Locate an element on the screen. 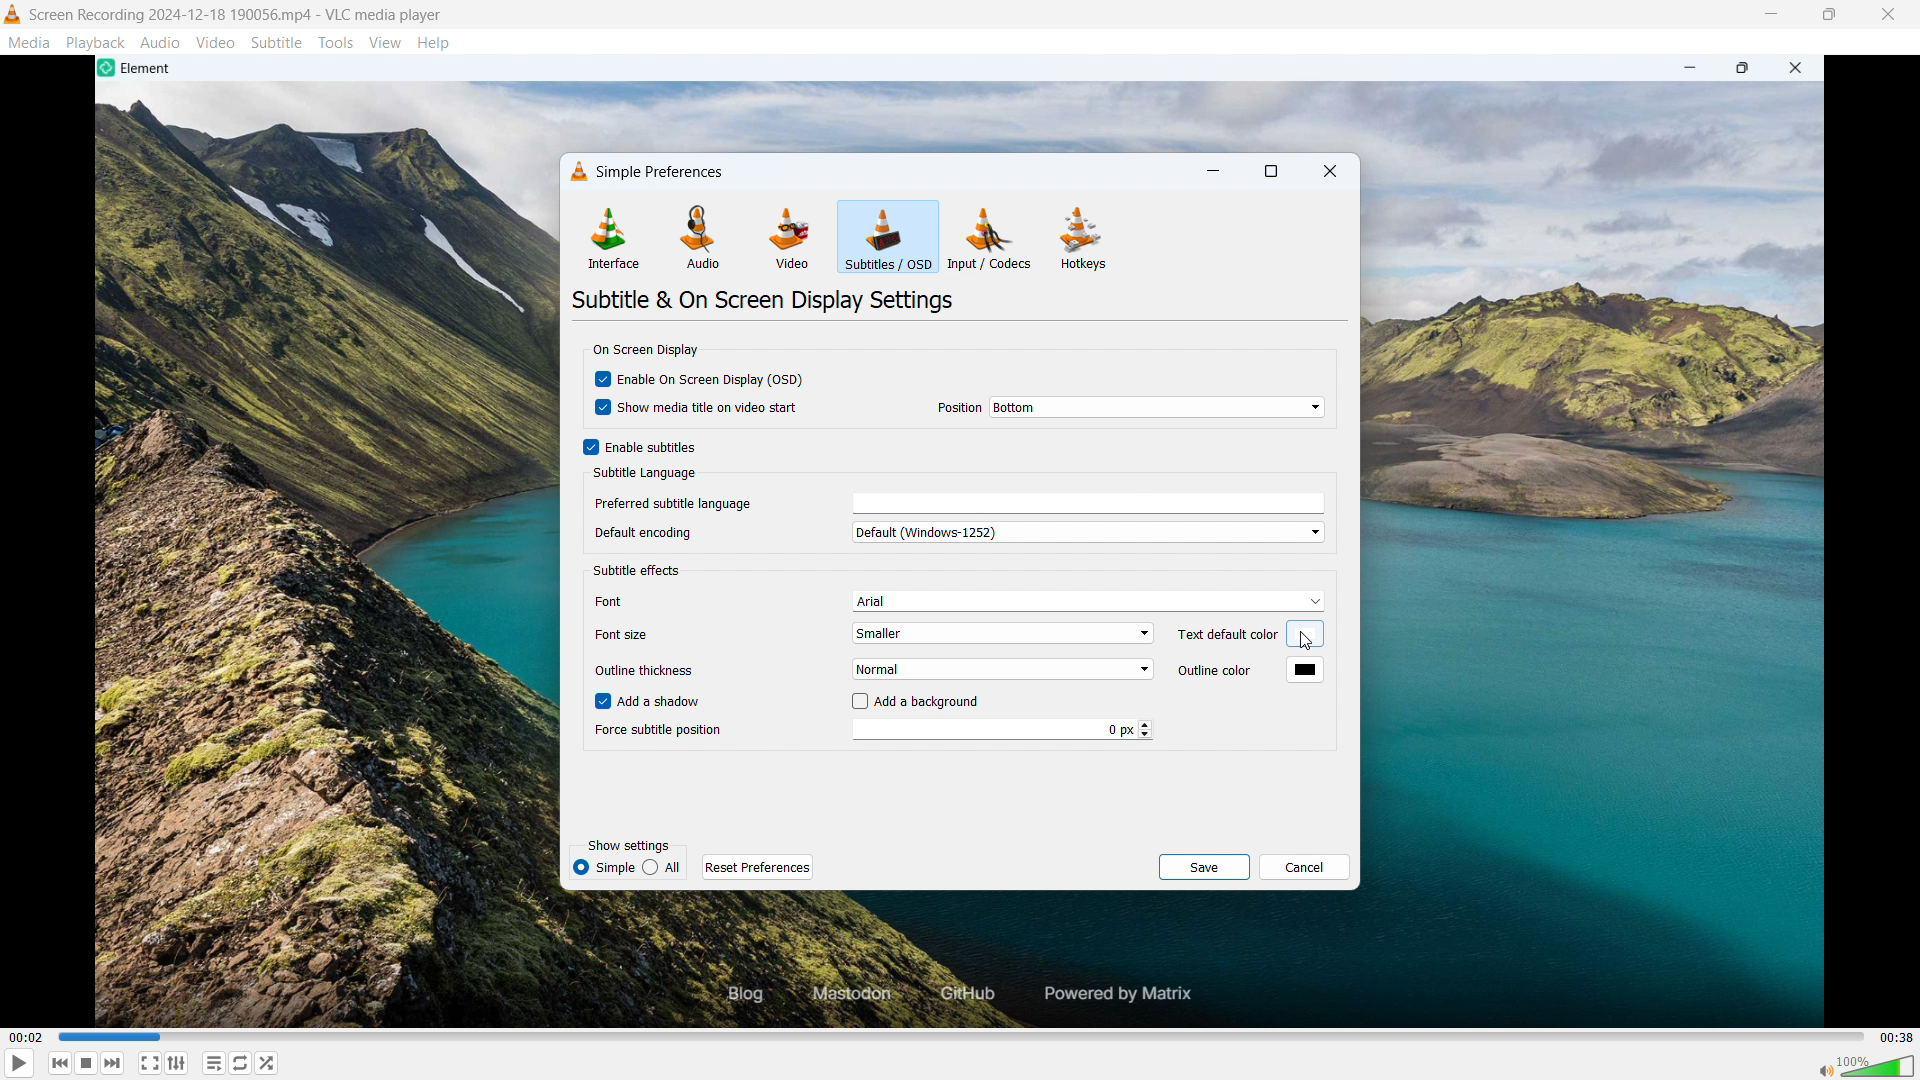 This screenshot has width=1920, height=1080. Checkbox is located at coordinates (590, 446).